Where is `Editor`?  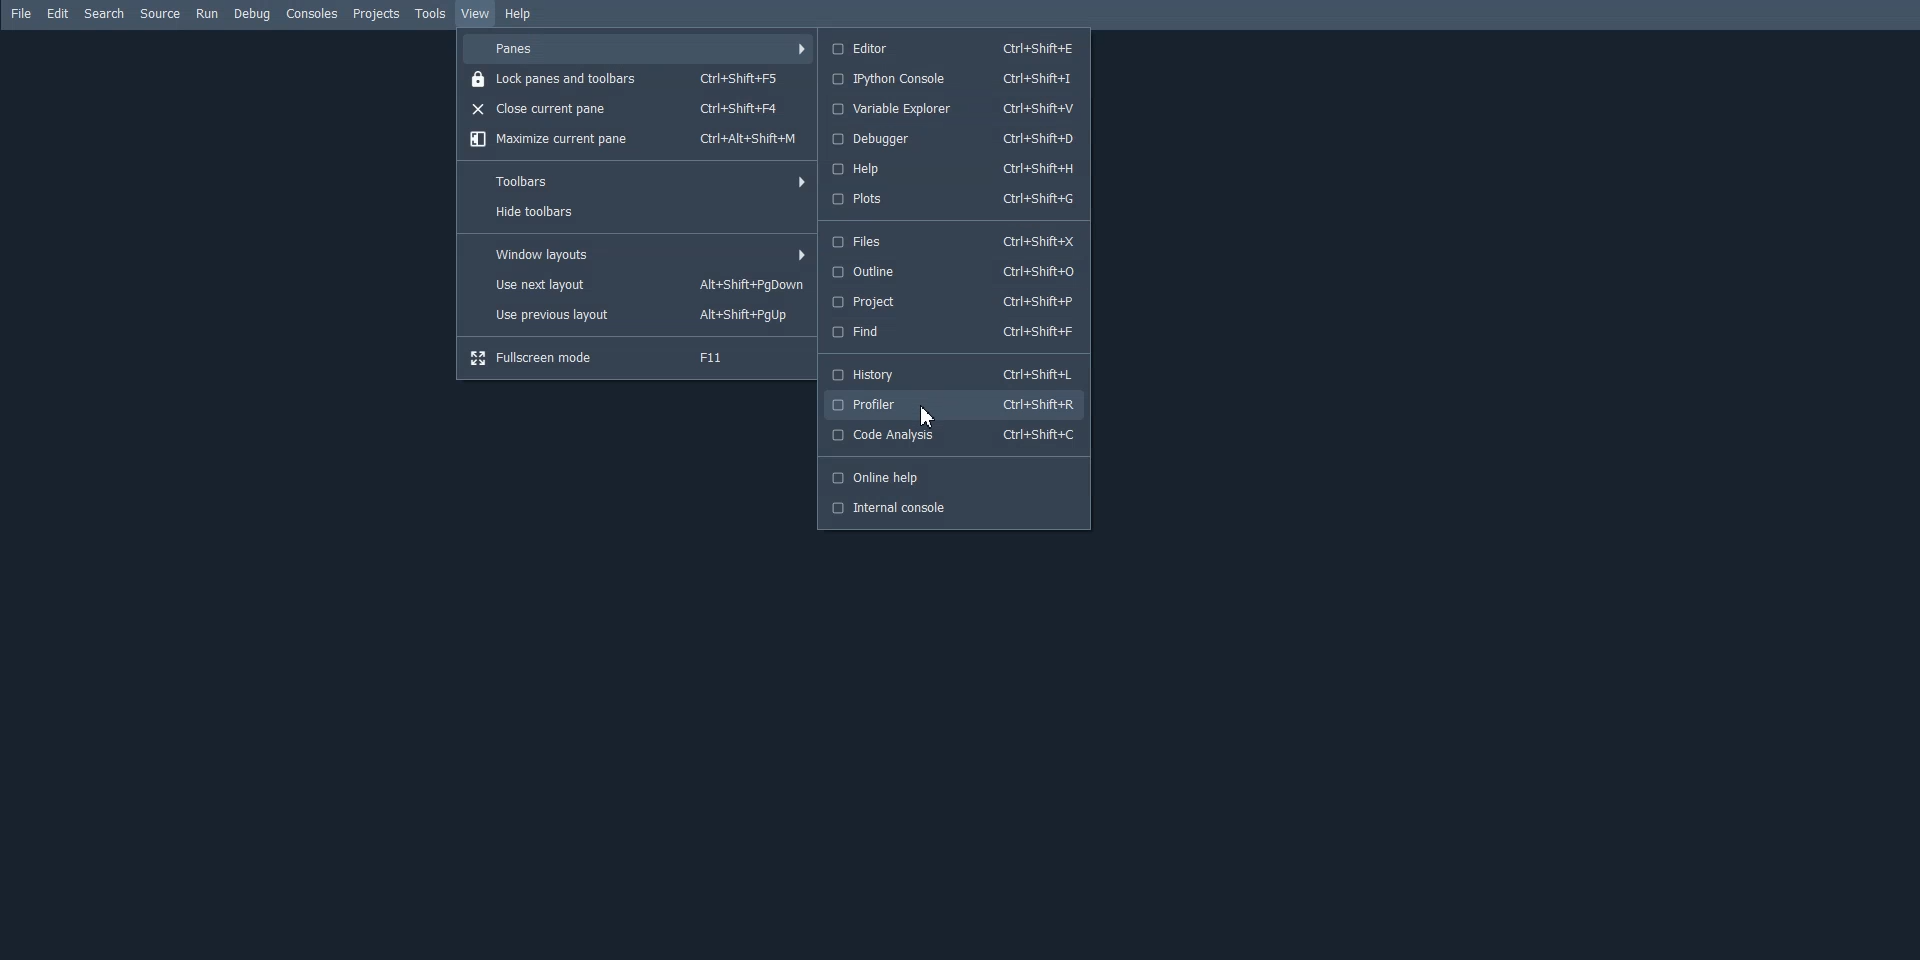
Editor is located at coordinates (950, 47).